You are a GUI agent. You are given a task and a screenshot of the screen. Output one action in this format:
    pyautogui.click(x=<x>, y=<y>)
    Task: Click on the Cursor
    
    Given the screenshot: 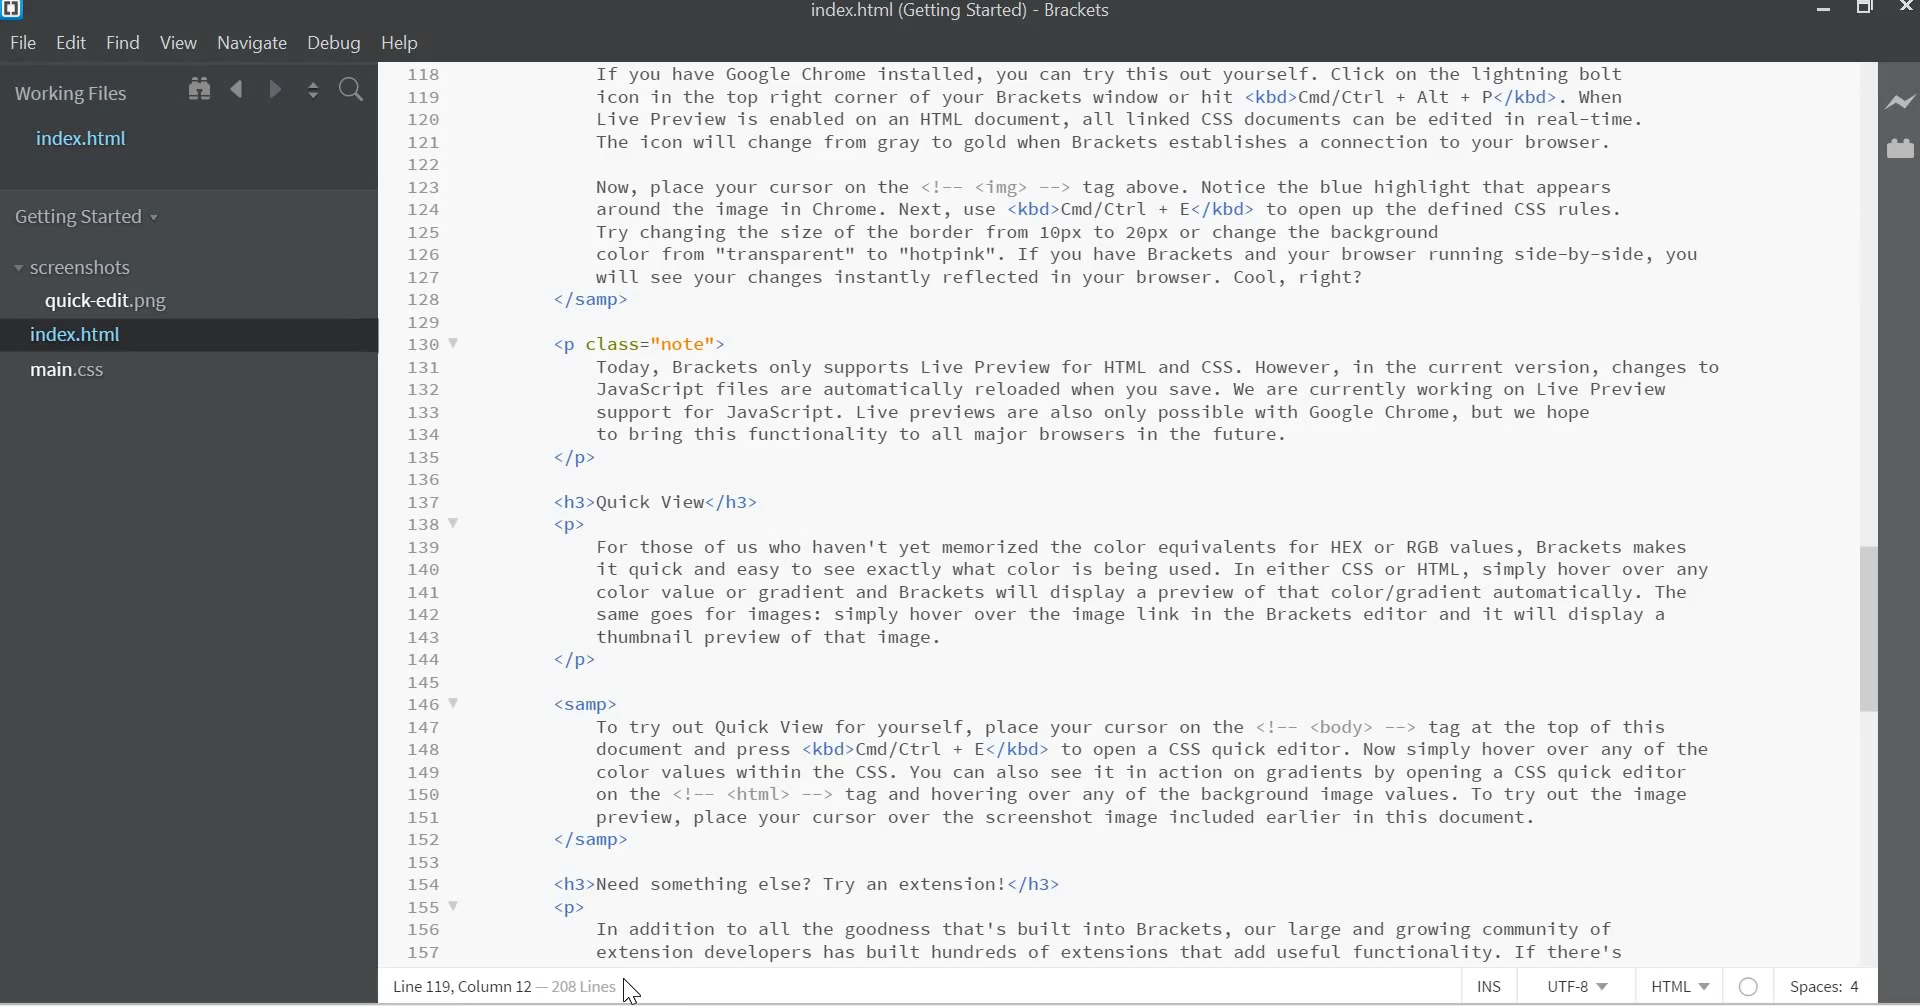 What is the action you would take?
    pyautogui.click(x=633, y=992)
    